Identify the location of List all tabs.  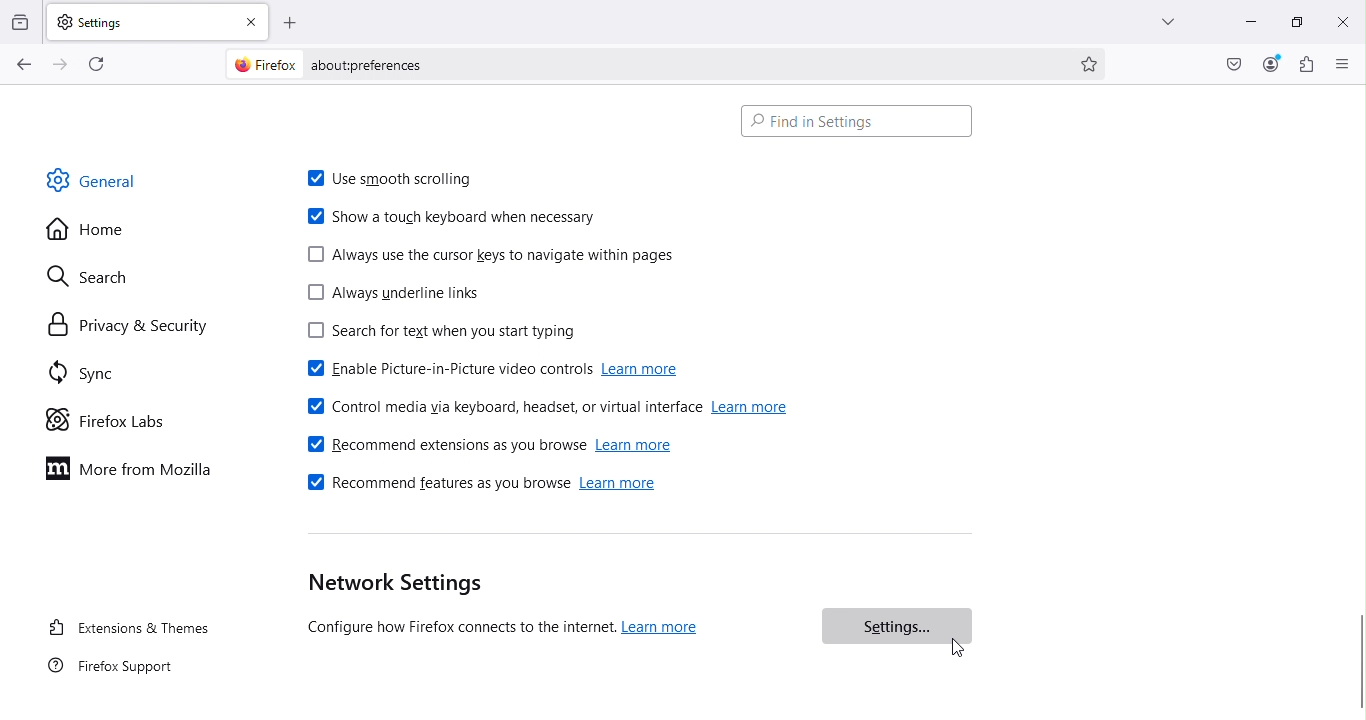
(1168, 24).